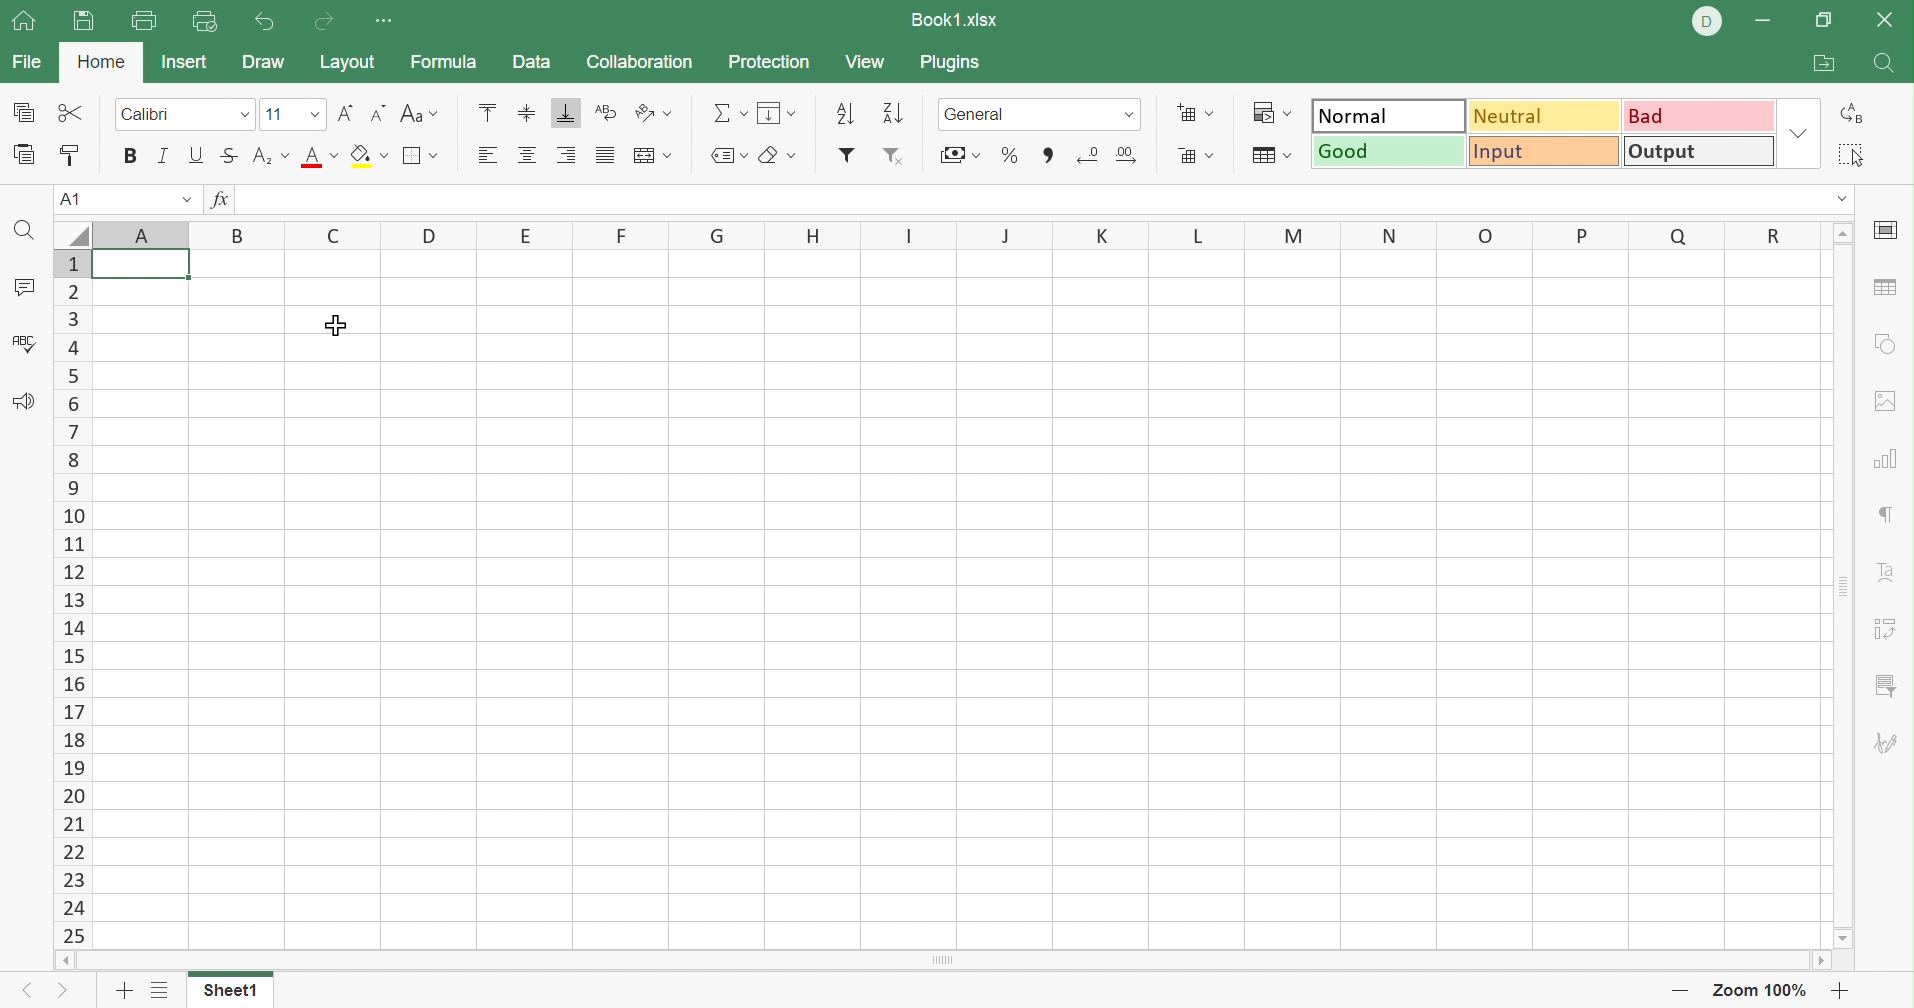 The image size is (1914, 1008). I want to click on Output, so click(1698, 150).